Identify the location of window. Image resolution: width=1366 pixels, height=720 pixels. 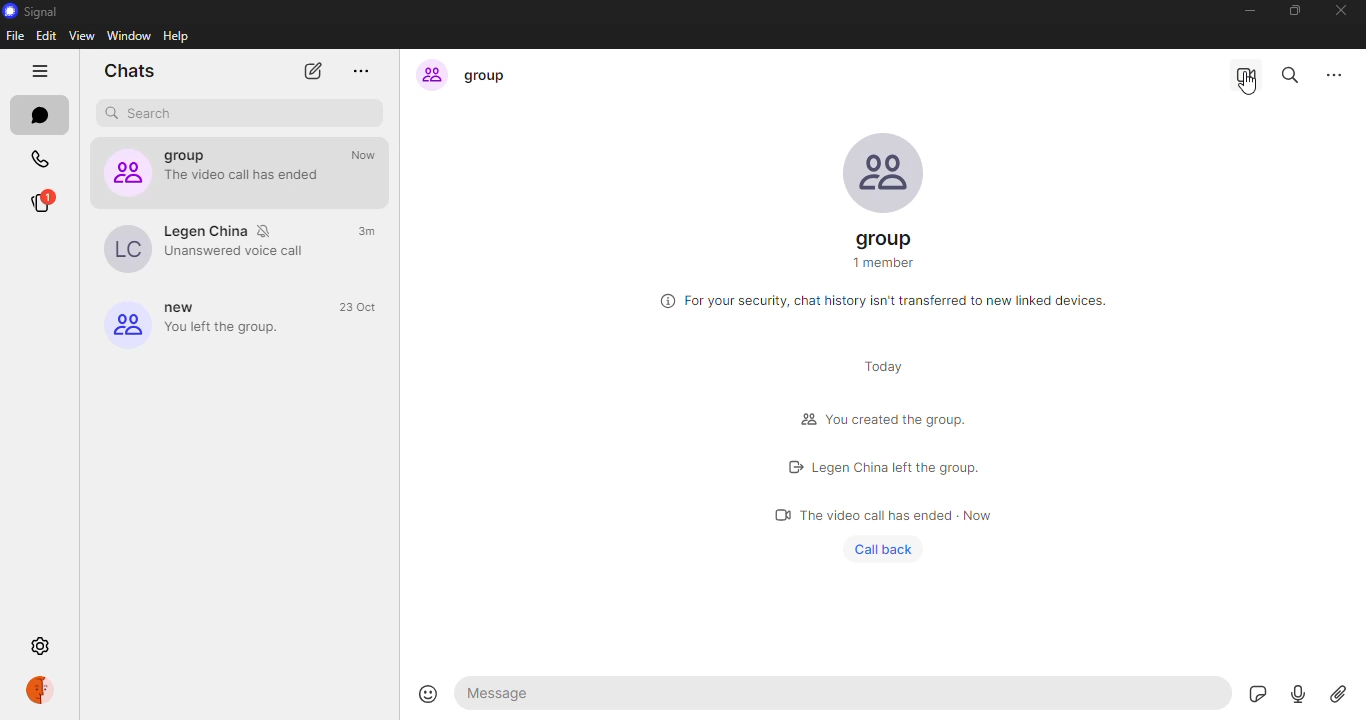
(130, 36).